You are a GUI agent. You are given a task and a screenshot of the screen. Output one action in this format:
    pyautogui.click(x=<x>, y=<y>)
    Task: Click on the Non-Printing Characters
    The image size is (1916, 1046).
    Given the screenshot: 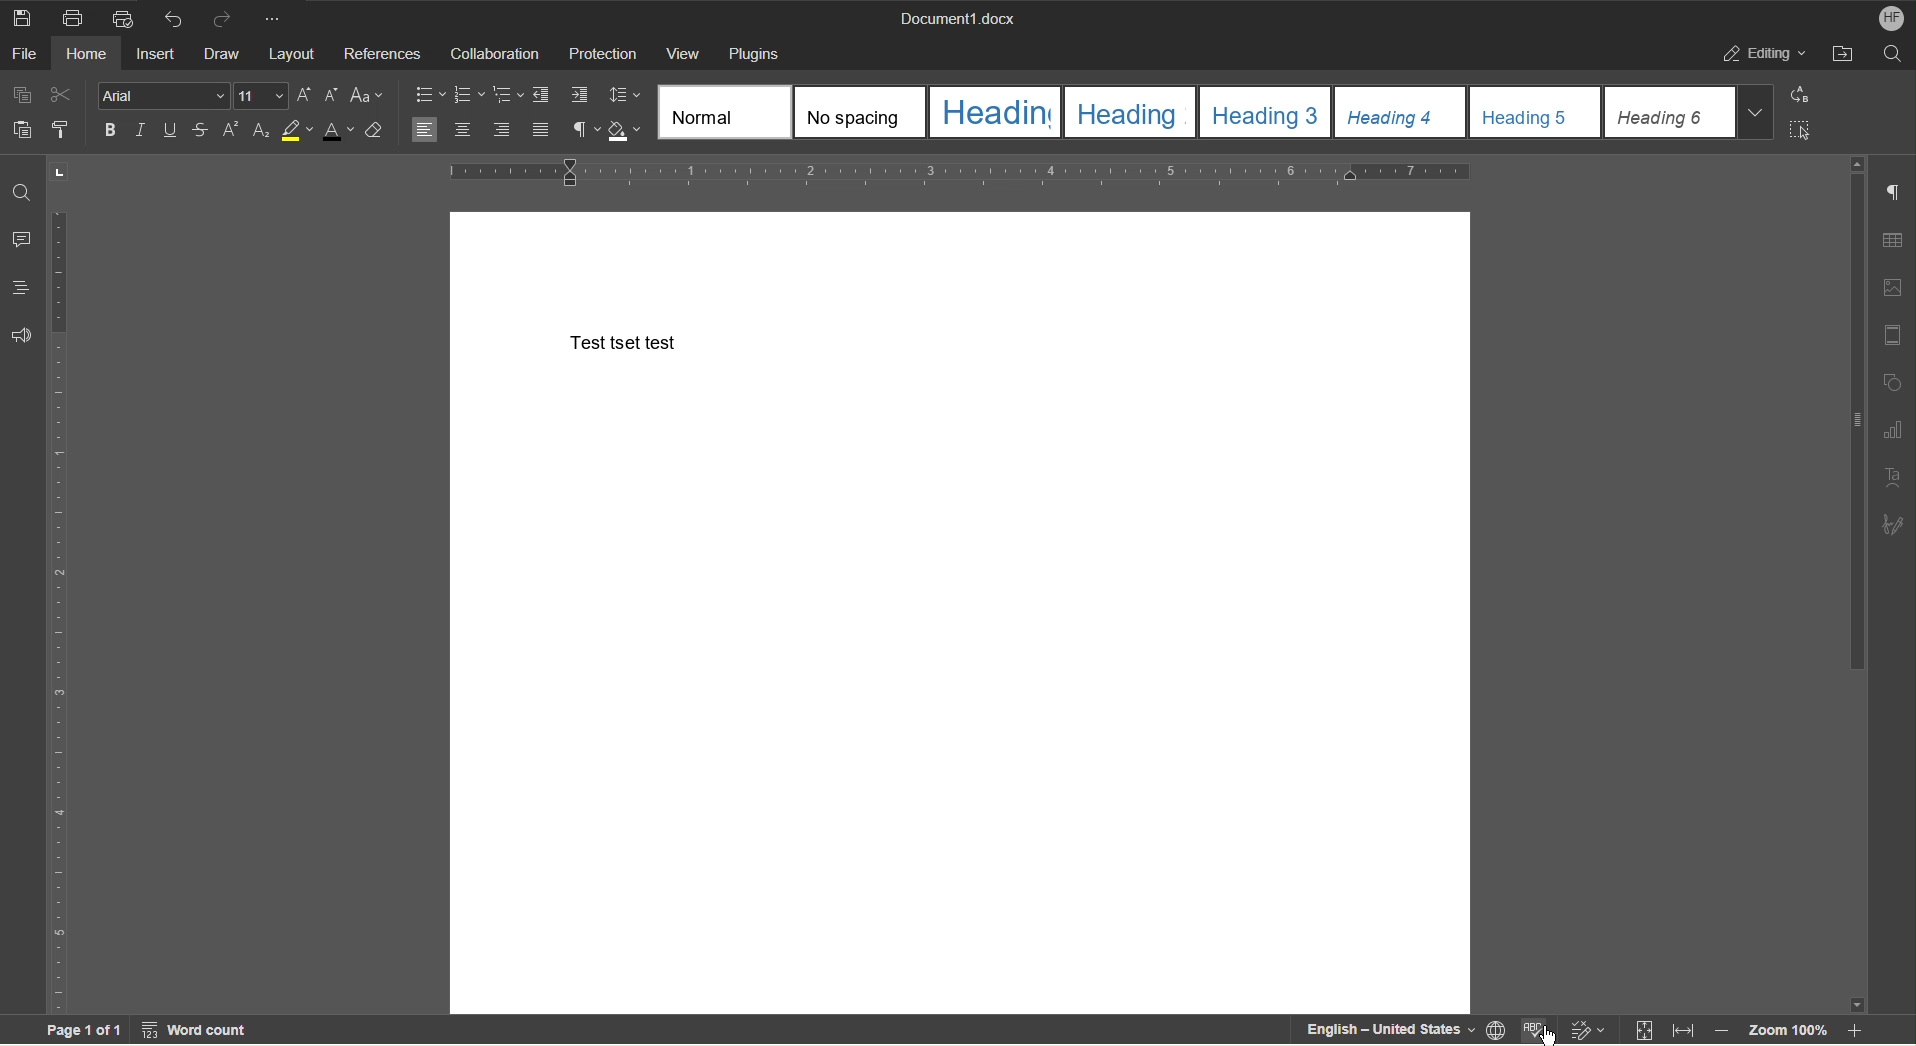 What is the action you would take?
    pyautogui.click(x=584, y=132)
    